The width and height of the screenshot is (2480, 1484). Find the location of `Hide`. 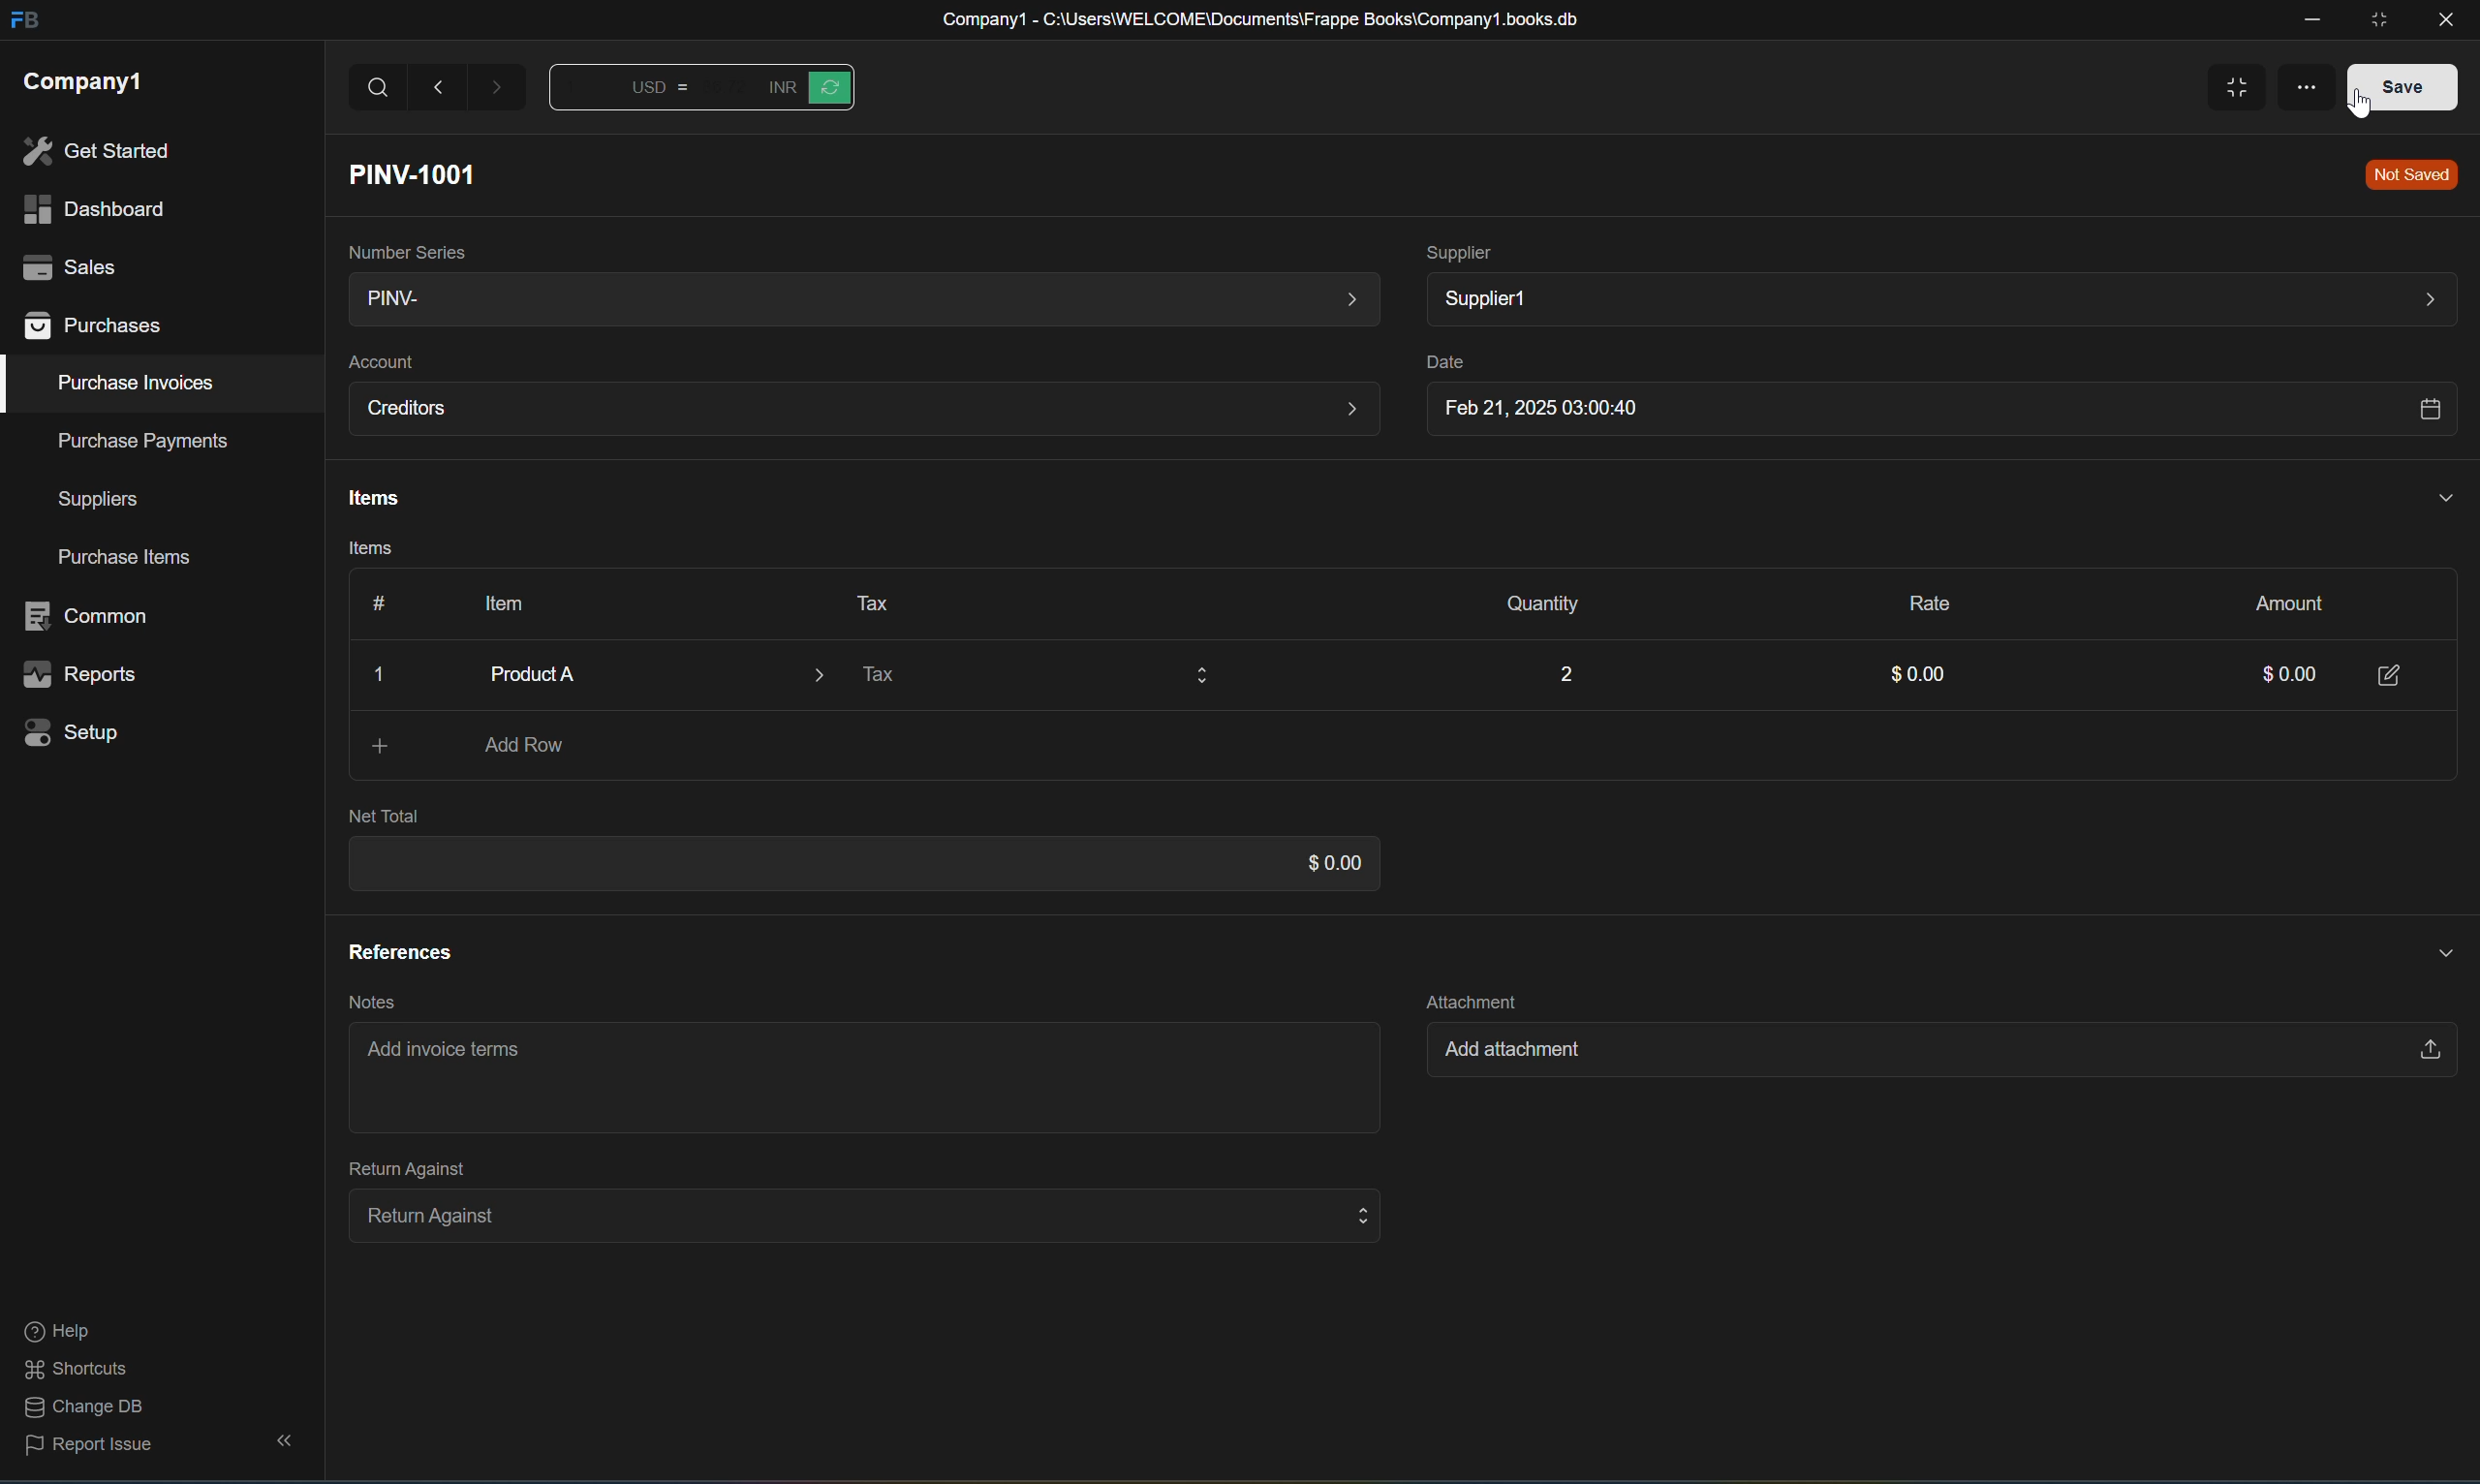

Hide is located at coordinates (2440, 496).